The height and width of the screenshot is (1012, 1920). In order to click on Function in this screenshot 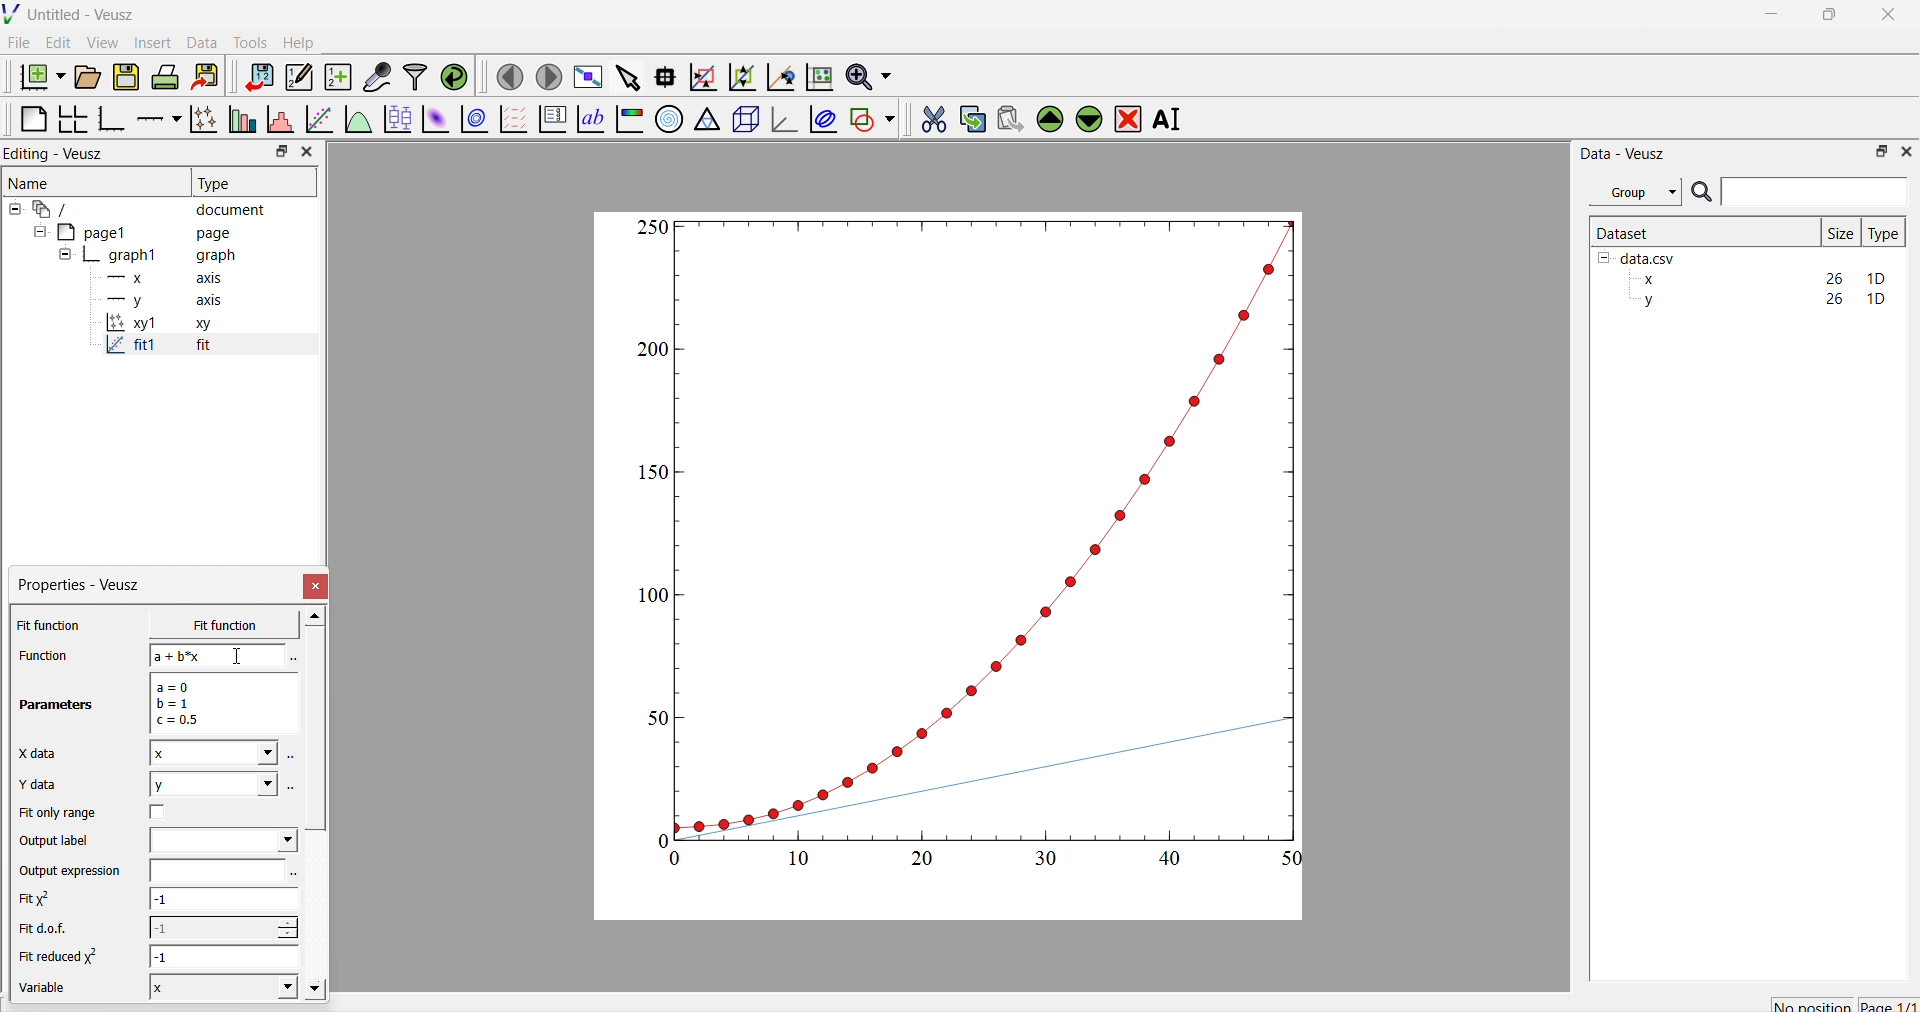, I will do `click(41, 655)`.